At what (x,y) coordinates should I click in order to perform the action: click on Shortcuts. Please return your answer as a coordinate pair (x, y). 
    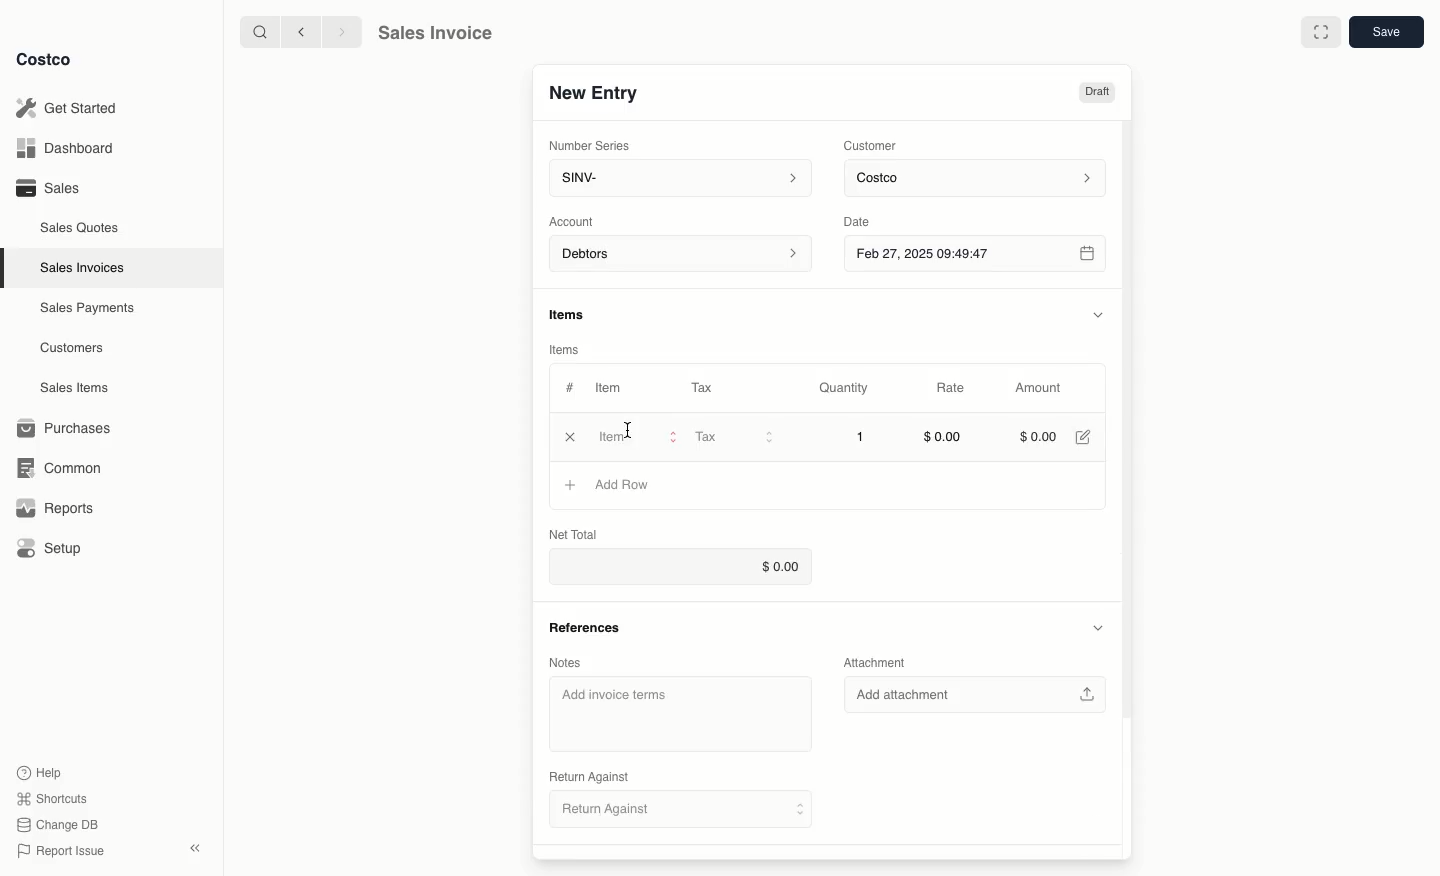
    Looking at the image, I should click on (51, 797).